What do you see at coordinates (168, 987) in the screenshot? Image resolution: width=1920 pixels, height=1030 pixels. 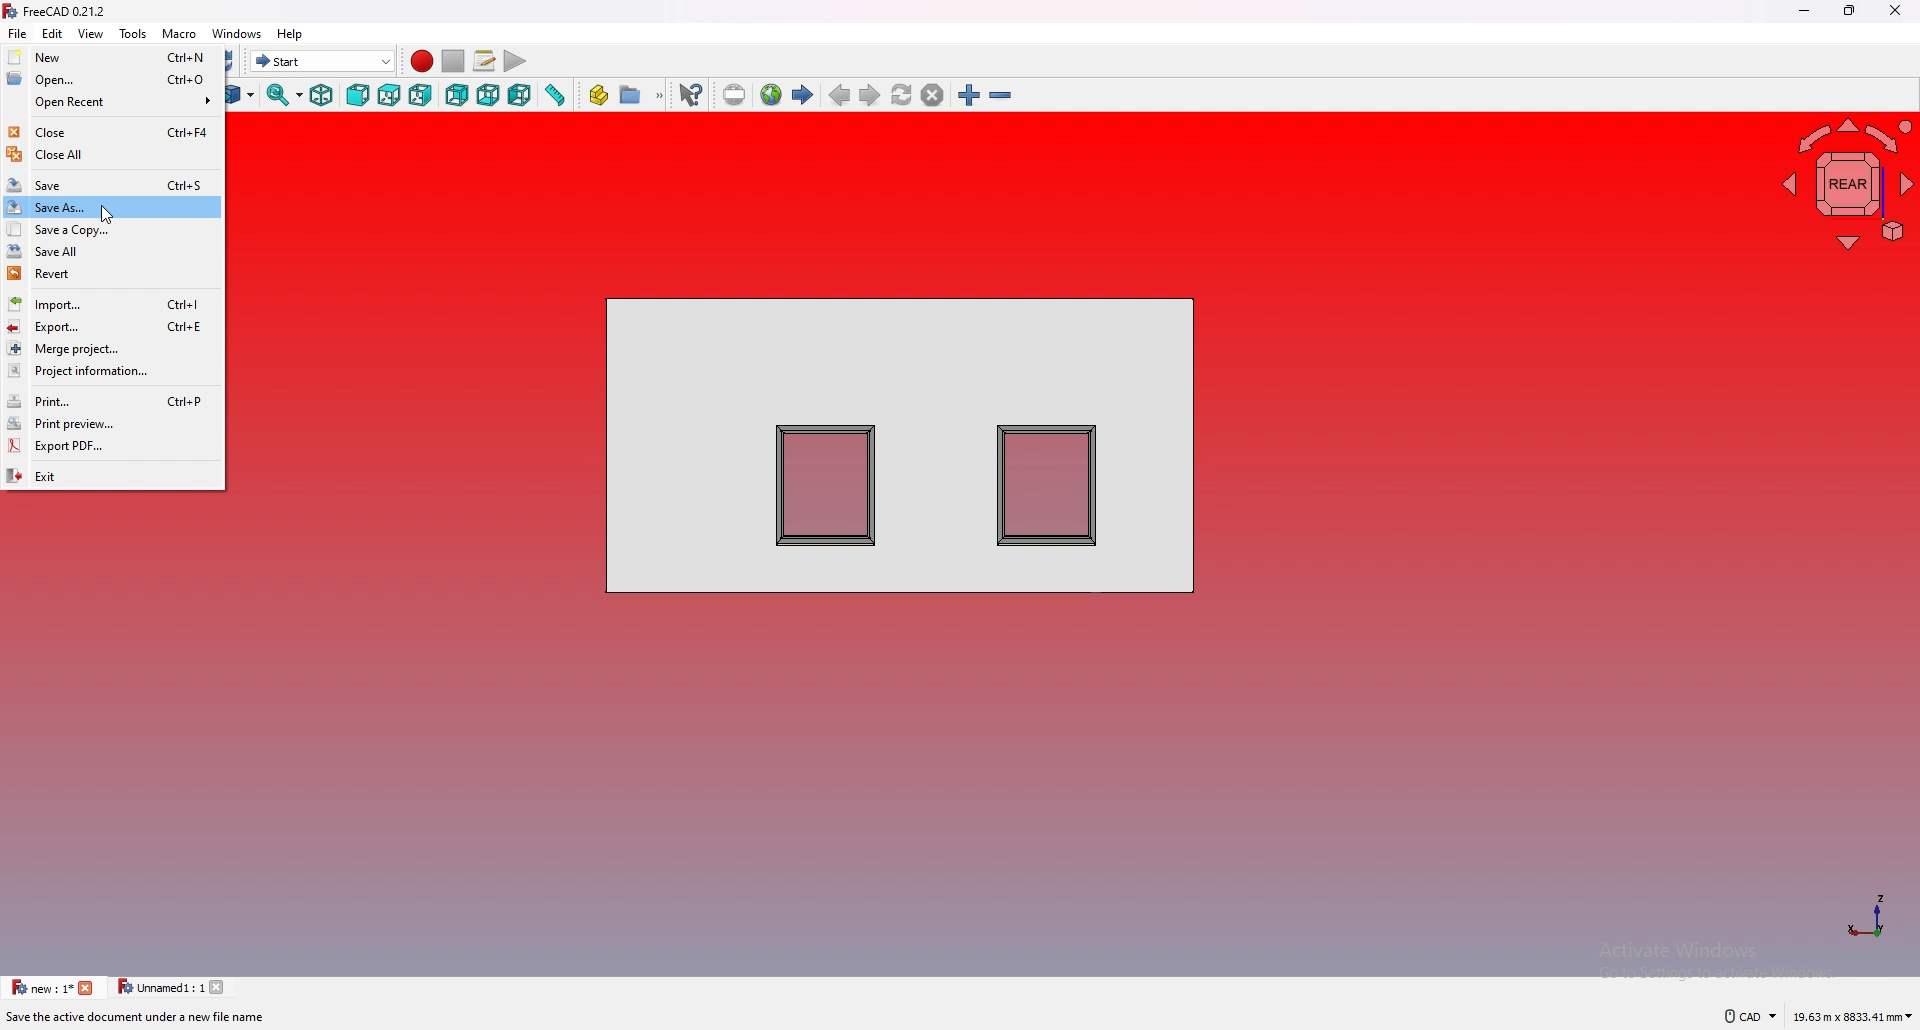 I see `tab 2` at bounding box center [168, 987].